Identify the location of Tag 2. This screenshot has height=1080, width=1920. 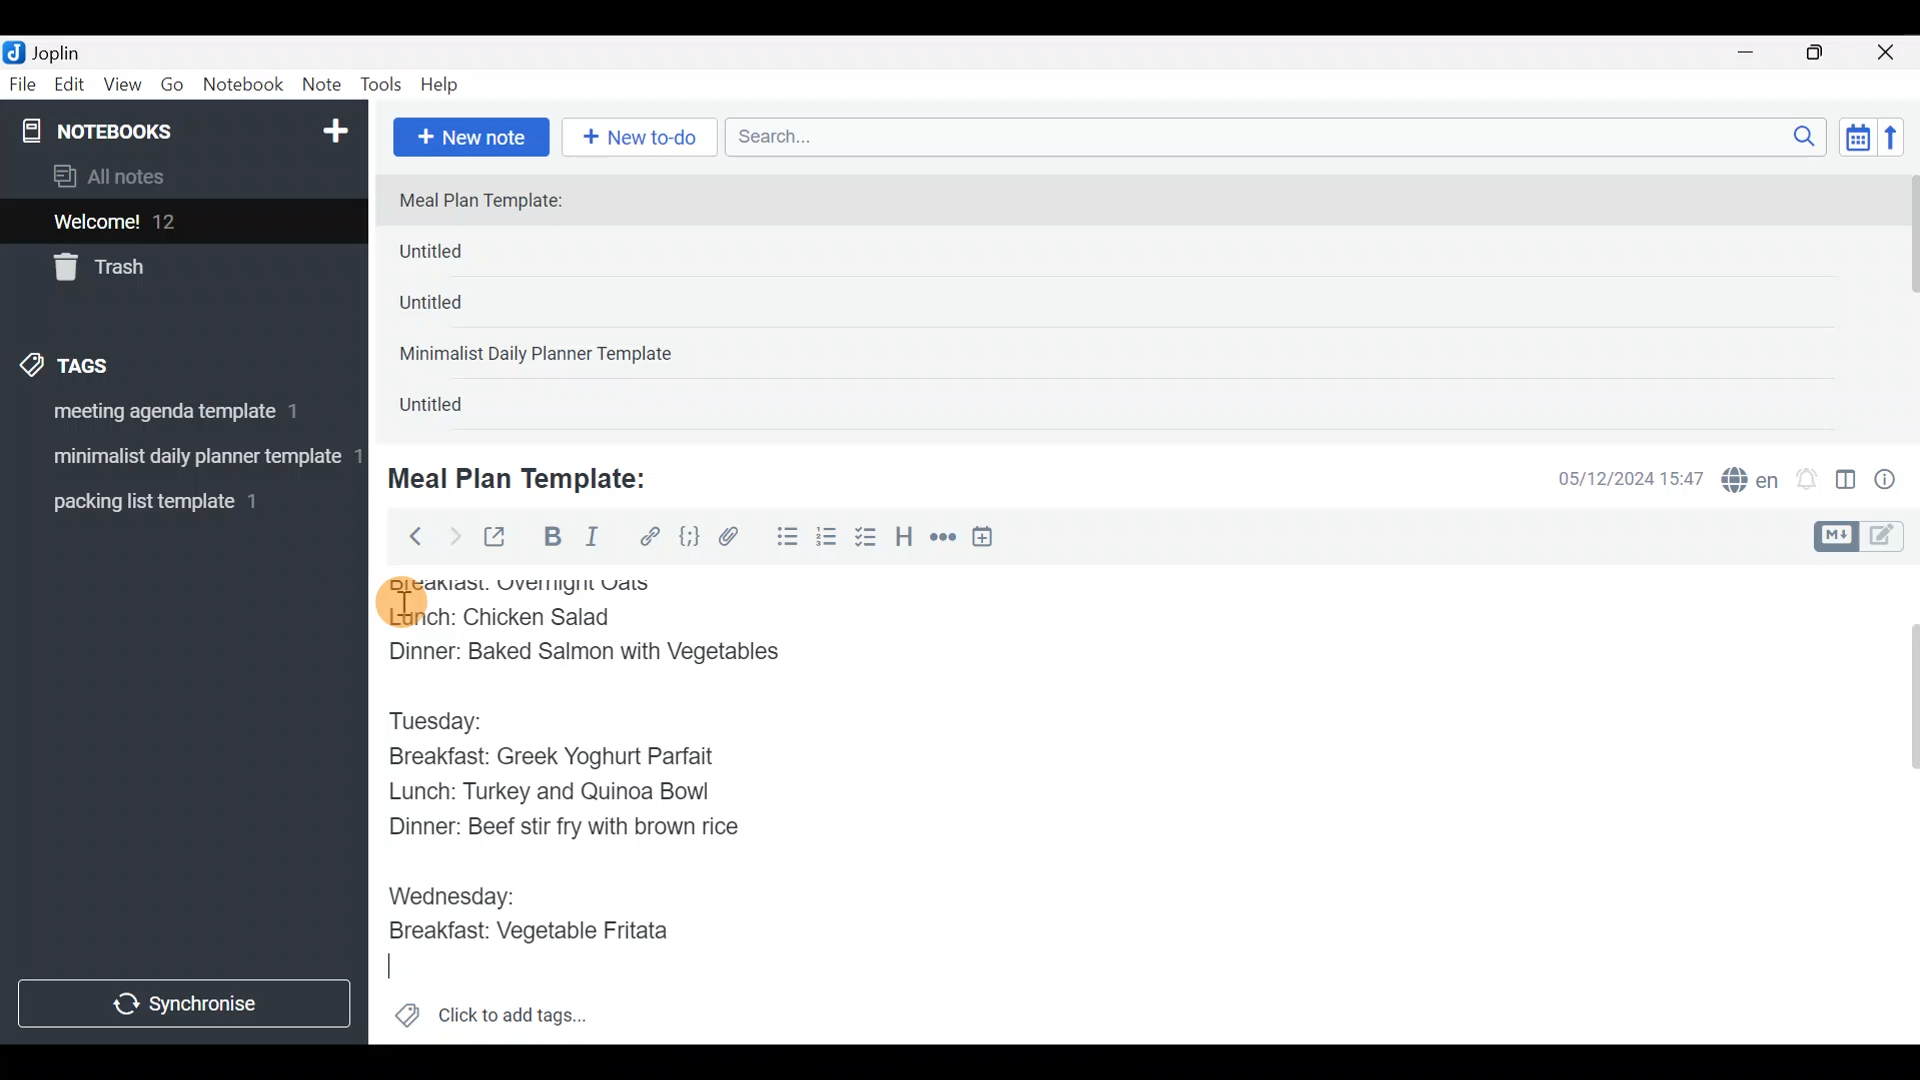
(183, 459).